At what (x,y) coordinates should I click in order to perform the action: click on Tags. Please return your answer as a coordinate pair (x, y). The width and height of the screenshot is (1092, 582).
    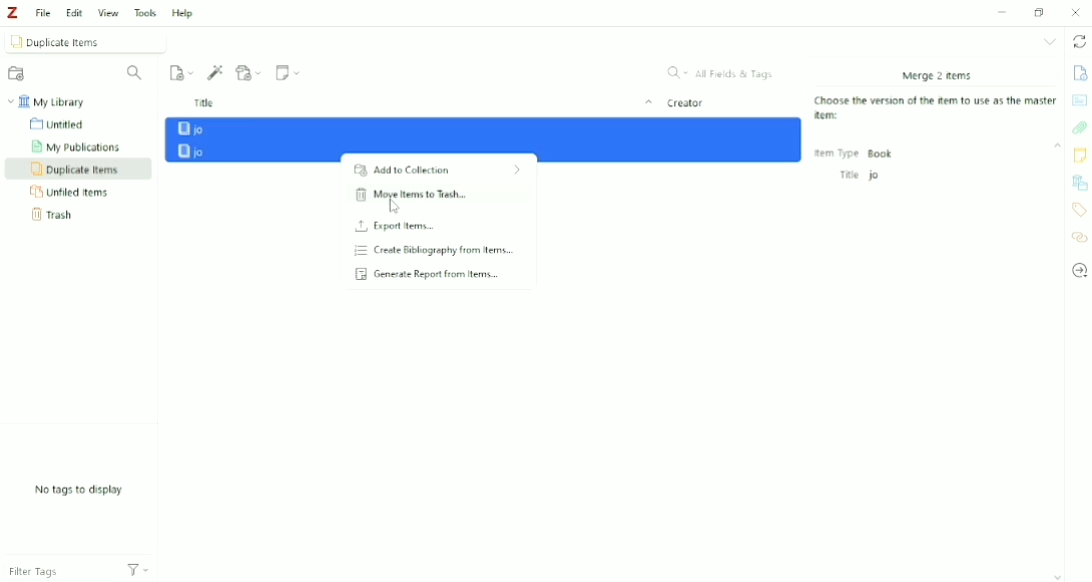
    Looking at the image, I should click on (1078, 210).